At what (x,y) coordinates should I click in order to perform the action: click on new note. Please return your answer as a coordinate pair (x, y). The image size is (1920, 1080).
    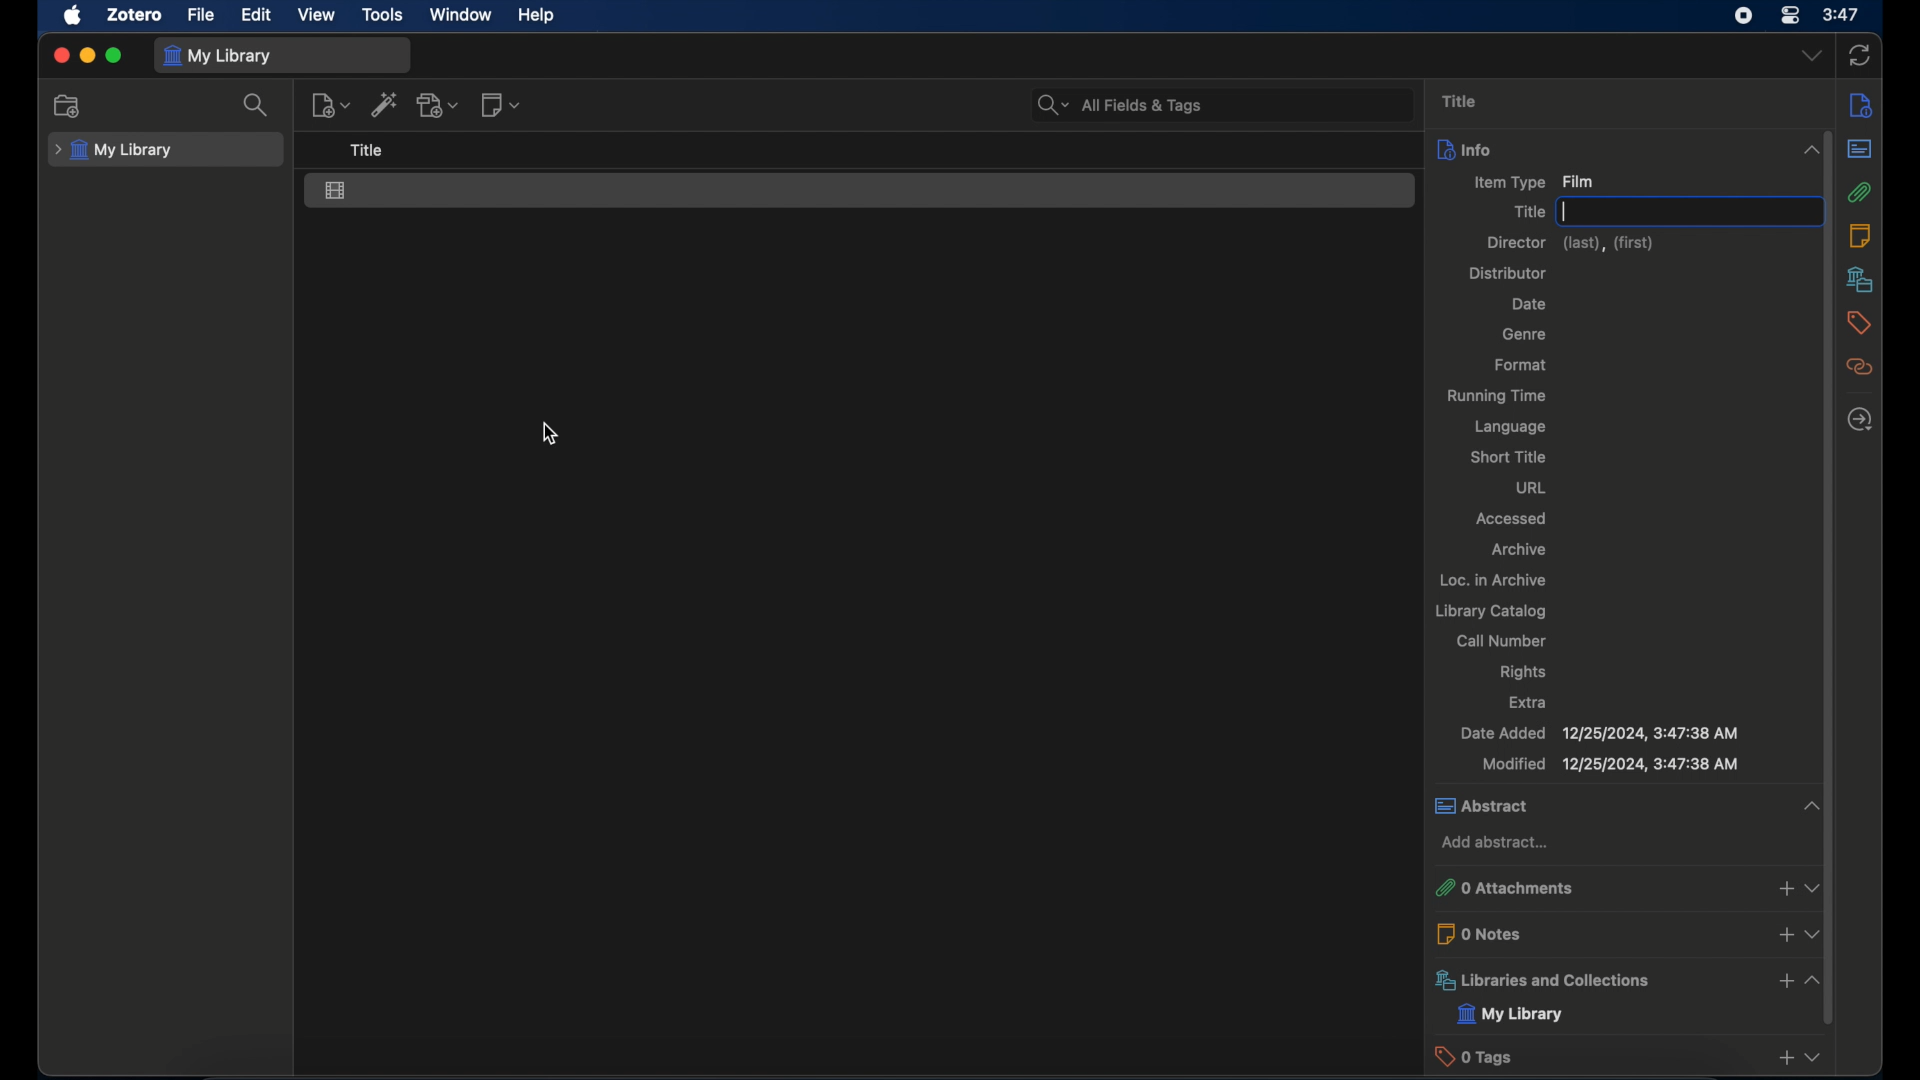
    Looking at the image, I should click on (503, 106).